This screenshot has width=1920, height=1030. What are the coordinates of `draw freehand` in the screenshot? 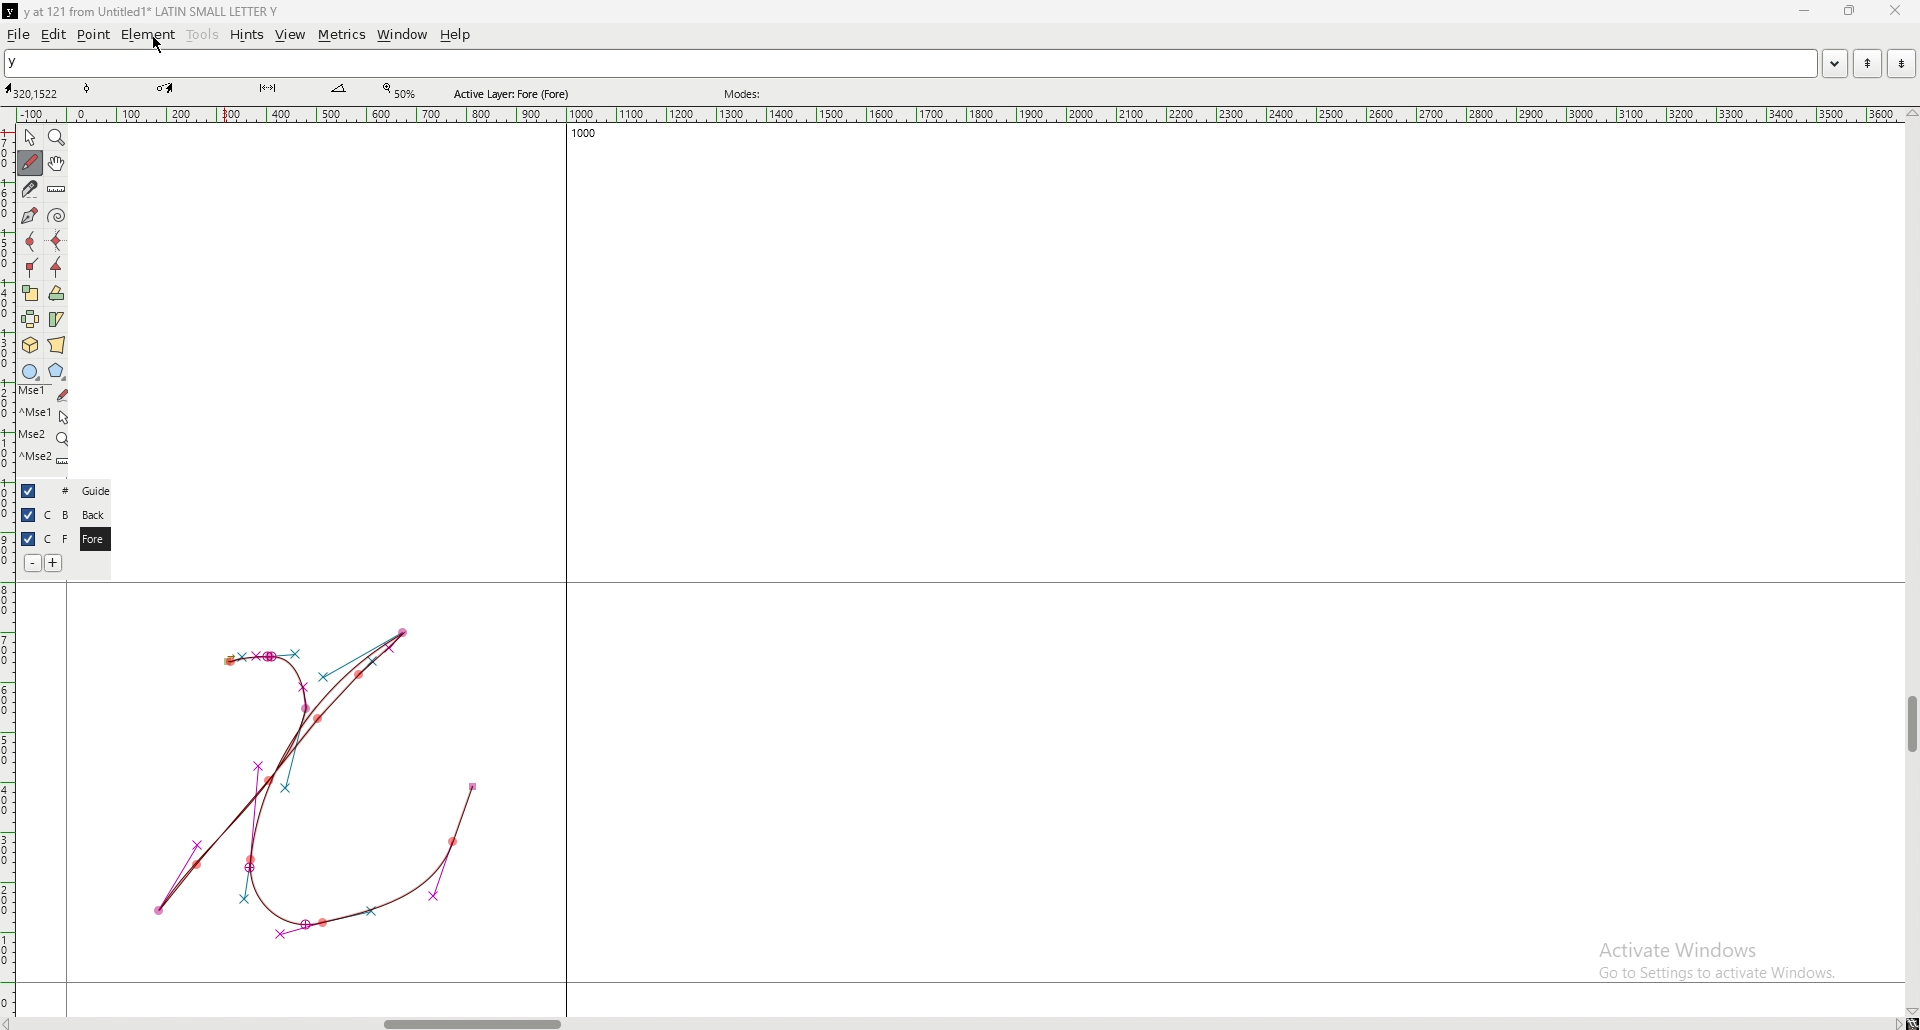 It's located at (30, 163).